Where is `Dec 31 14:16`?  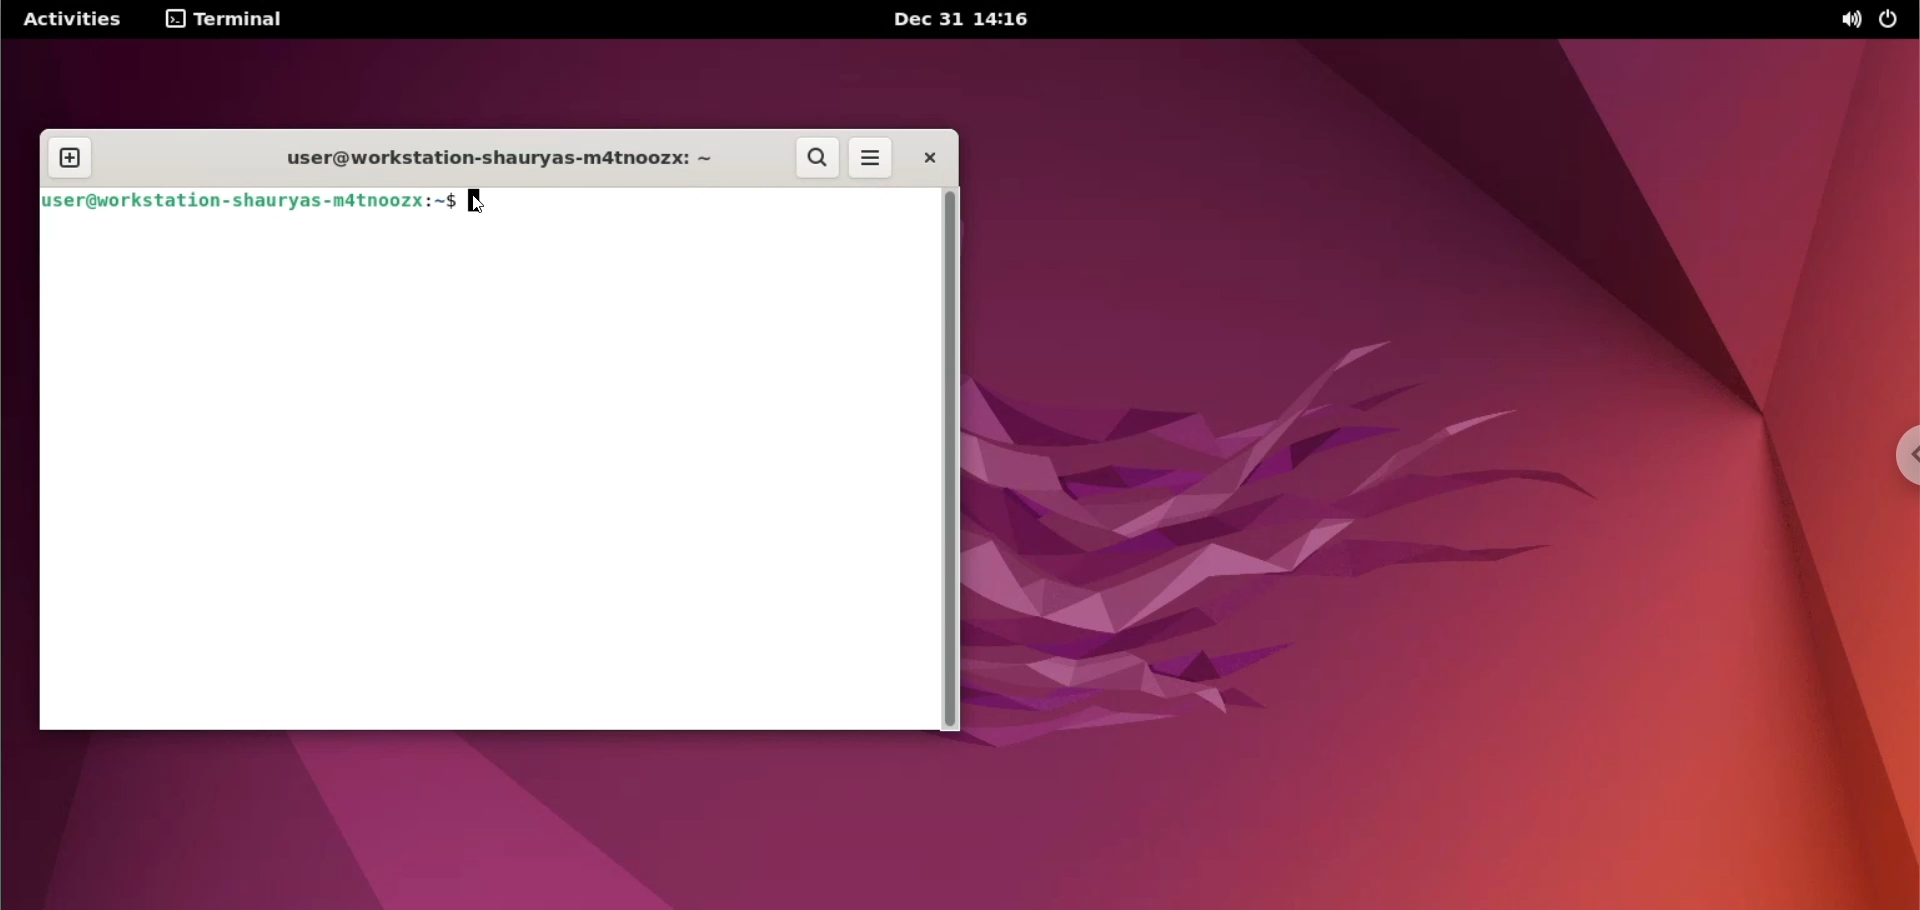
Dec 31 14:16 is located at coordinates (963, 19).